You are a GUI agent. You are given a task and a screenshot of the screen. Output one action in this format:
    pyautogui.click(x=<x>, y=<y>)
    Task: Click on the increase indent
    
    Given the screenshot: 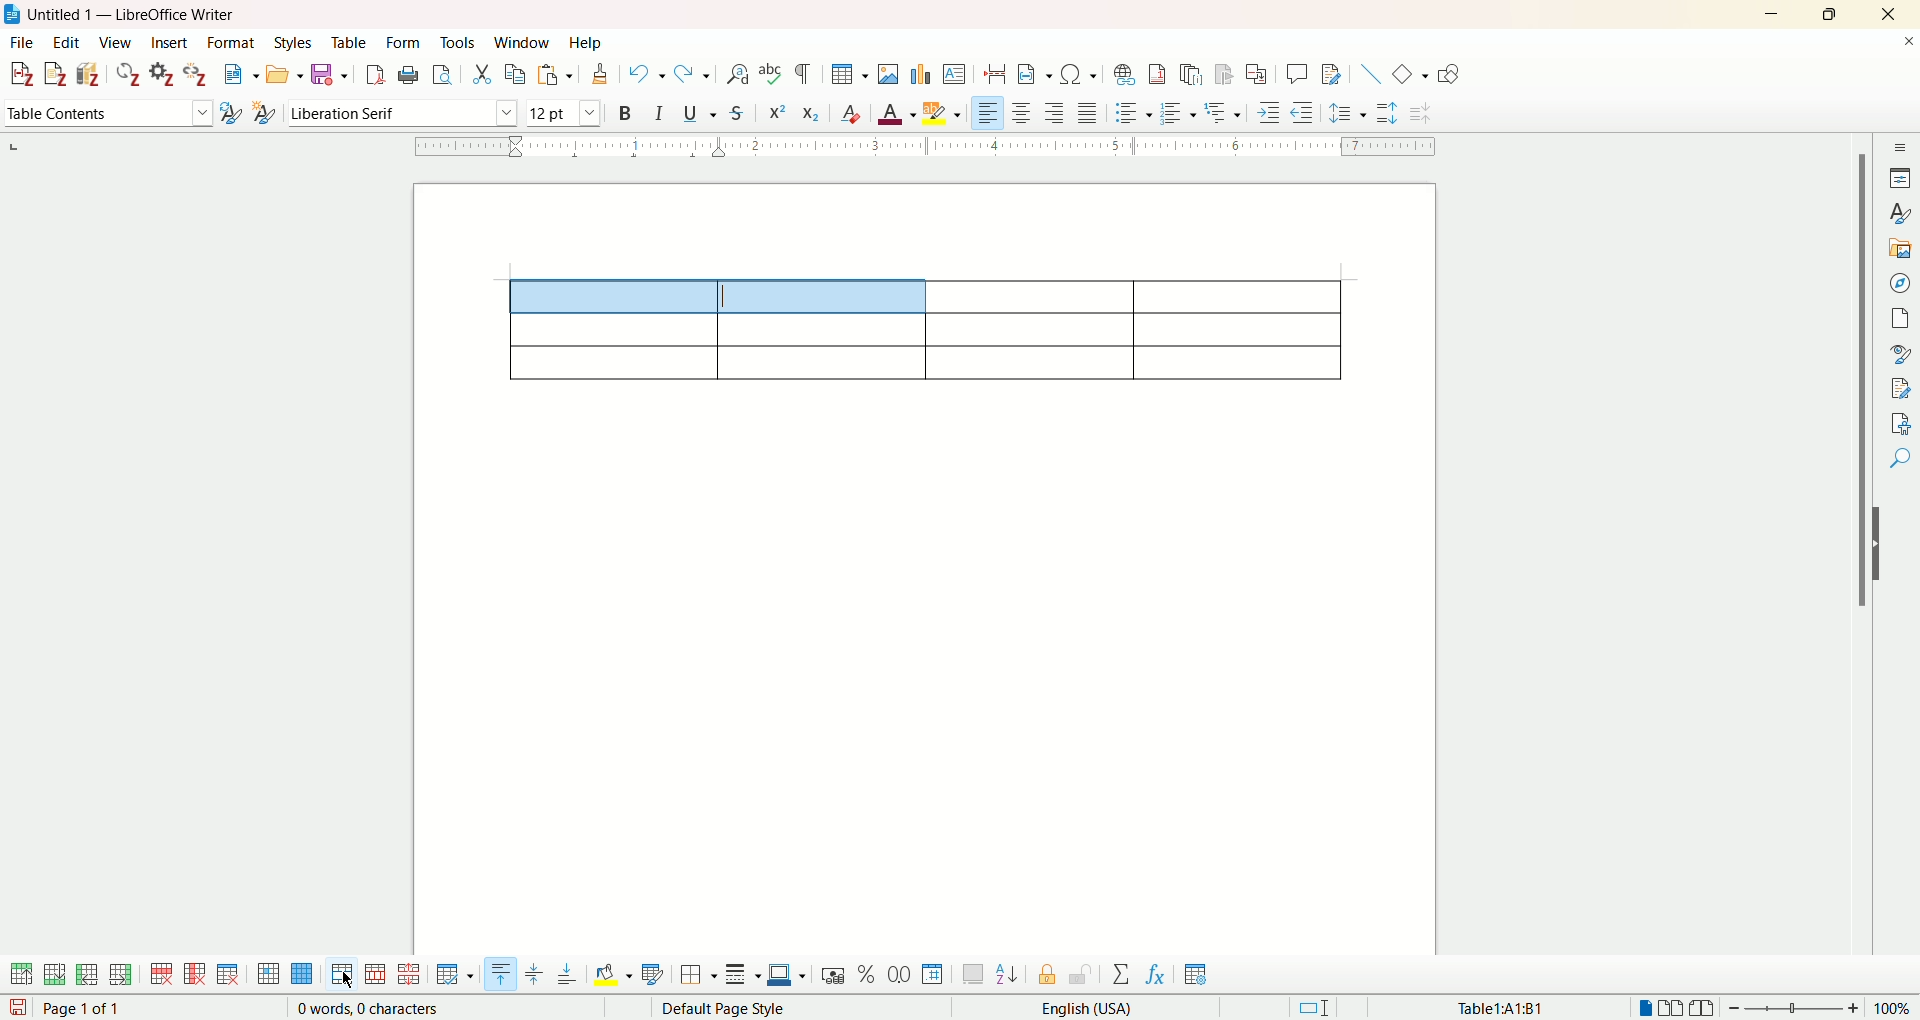 What is the action you would take?
    pyautogui.click(x=1268, y=113)
    